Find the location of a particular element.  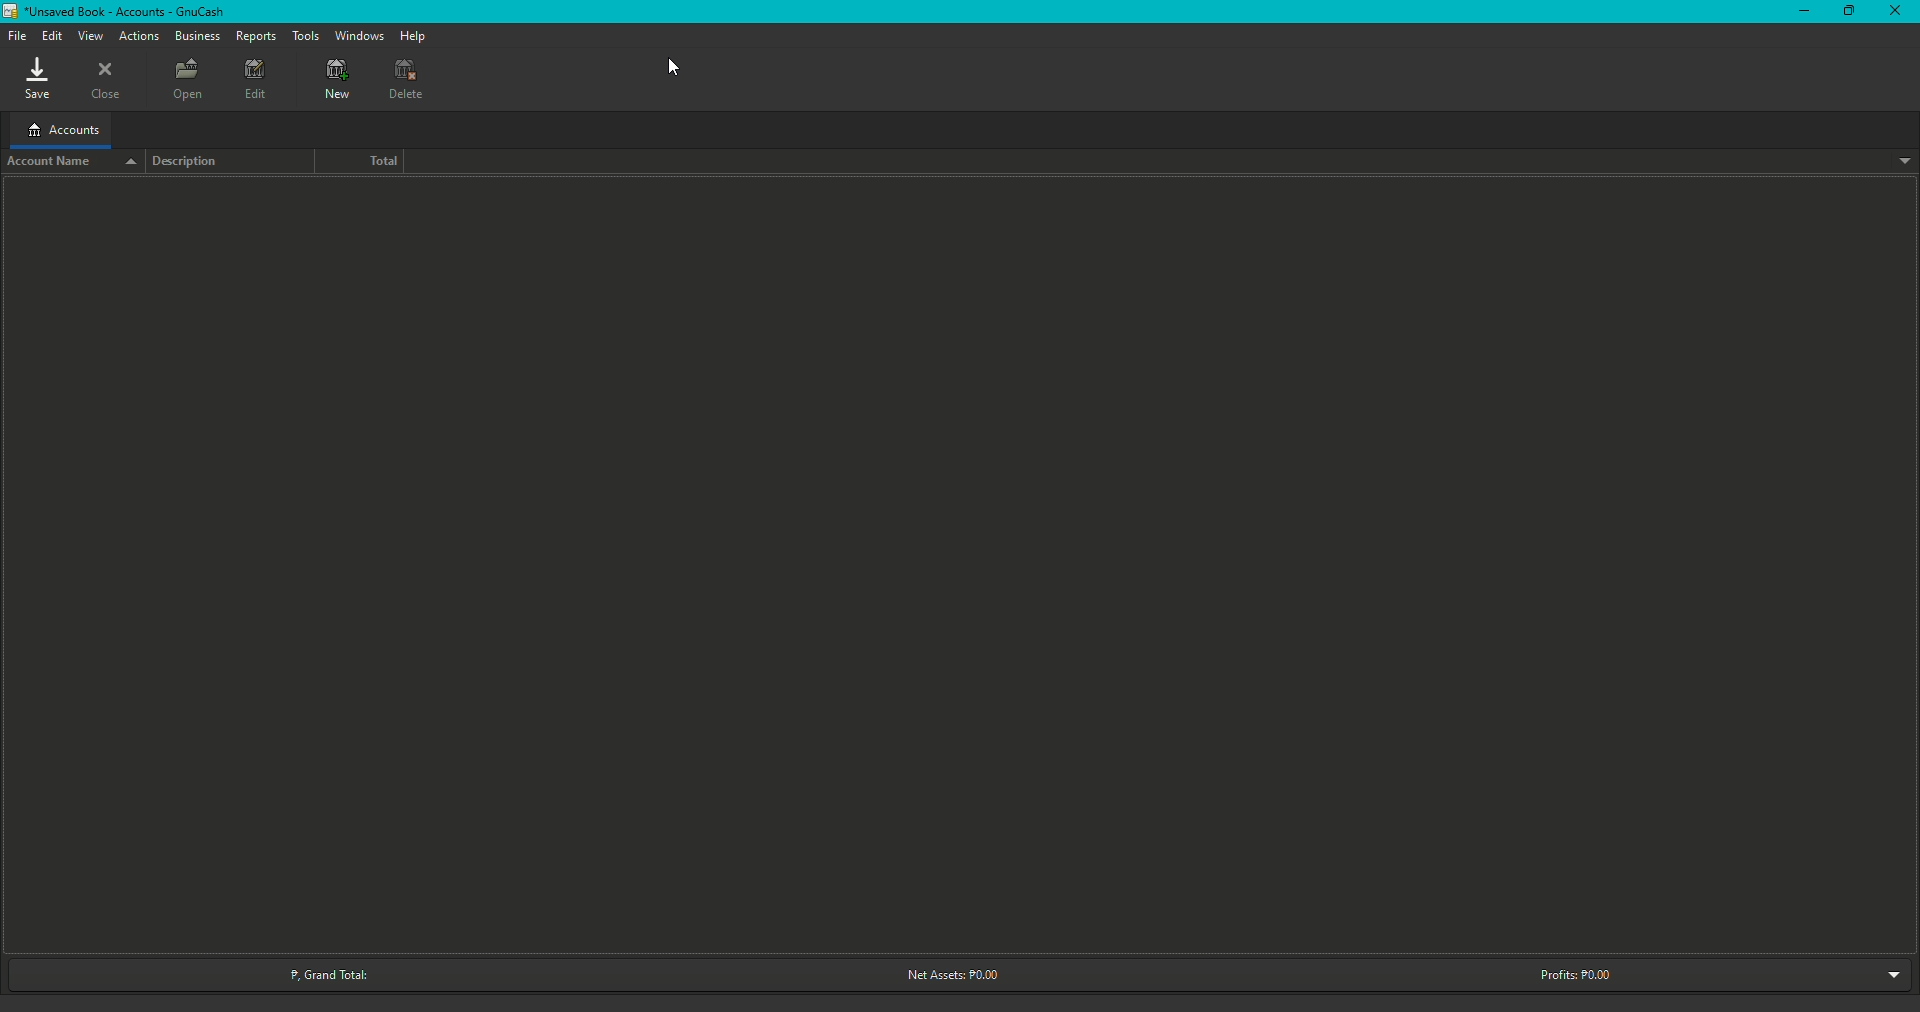

Deposits is located at coordinates (255, 36).